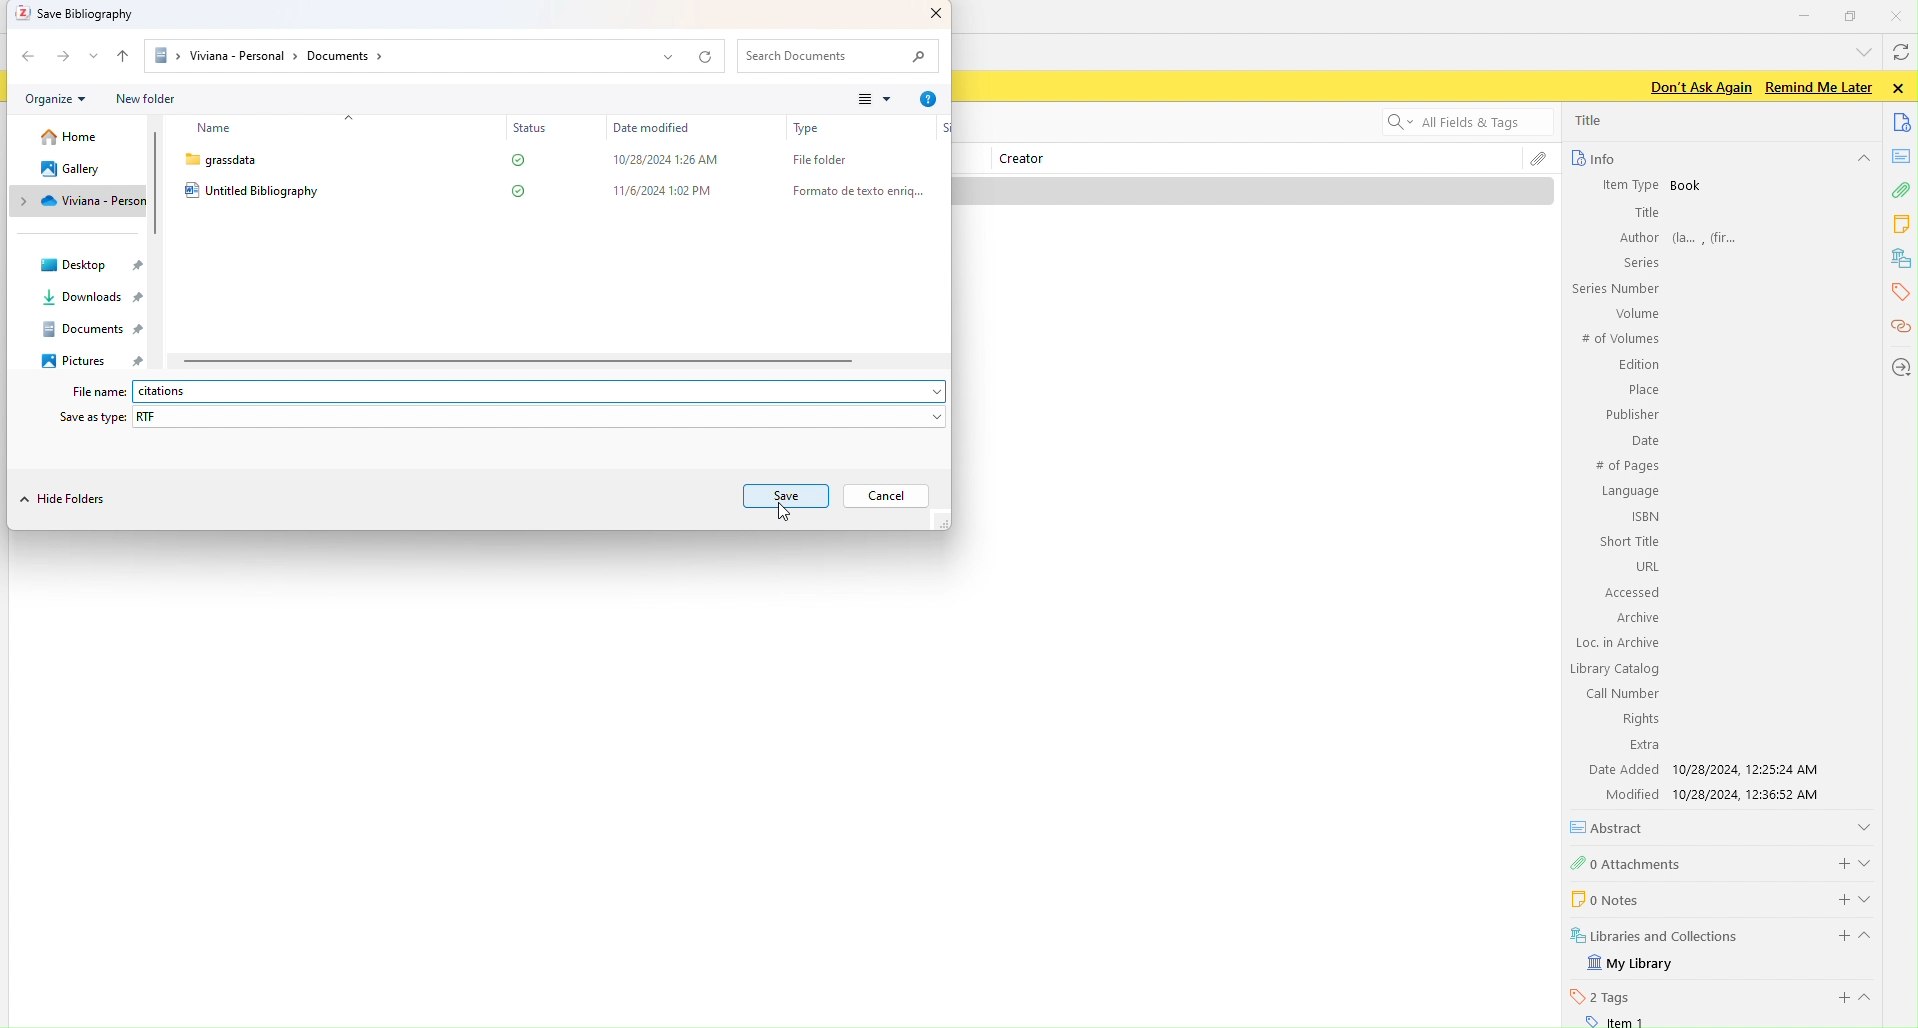  I want to click on ‘Volume, so click(1634, 313).